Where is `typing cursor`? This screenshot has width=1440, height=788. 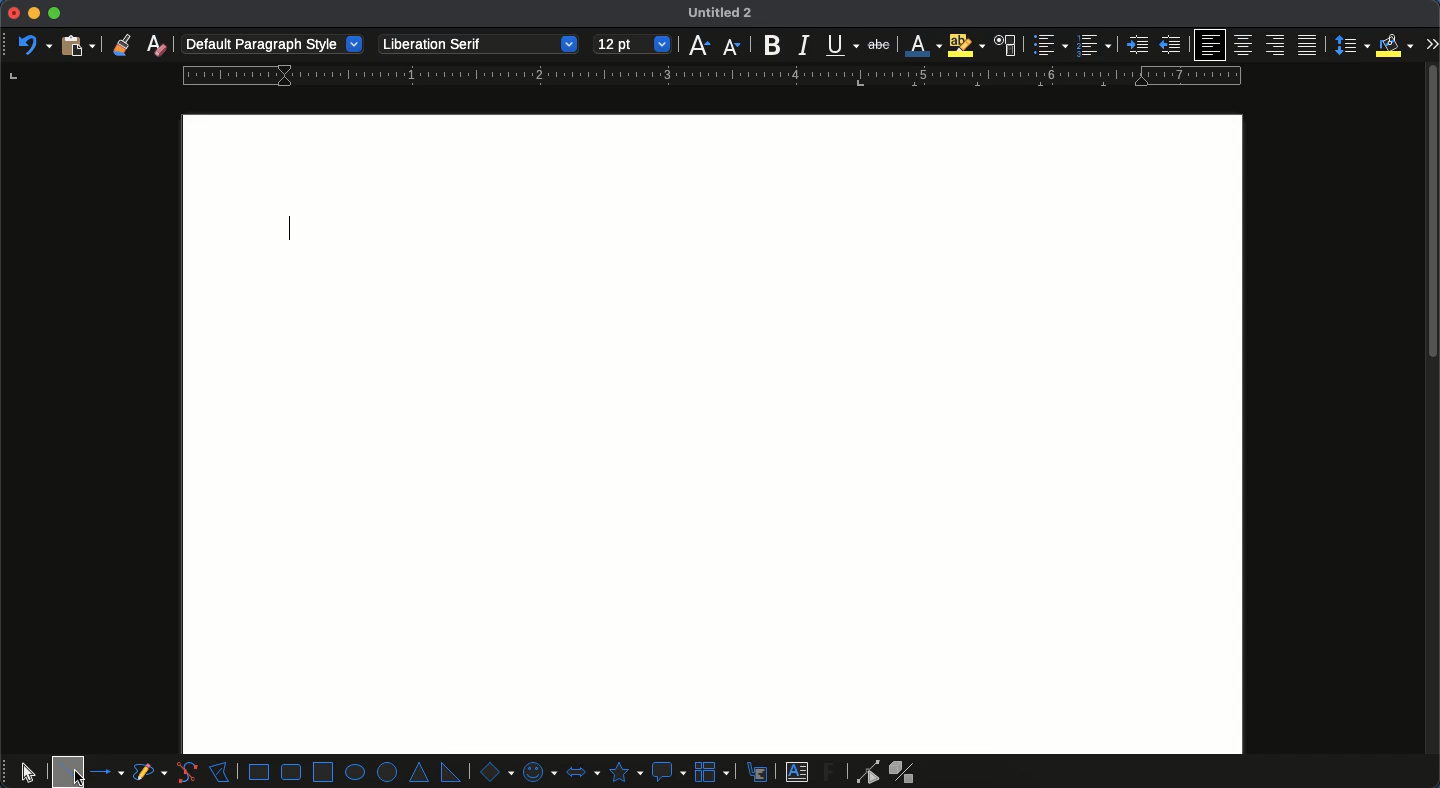 typing cursor is located at coordinates (290, 230).